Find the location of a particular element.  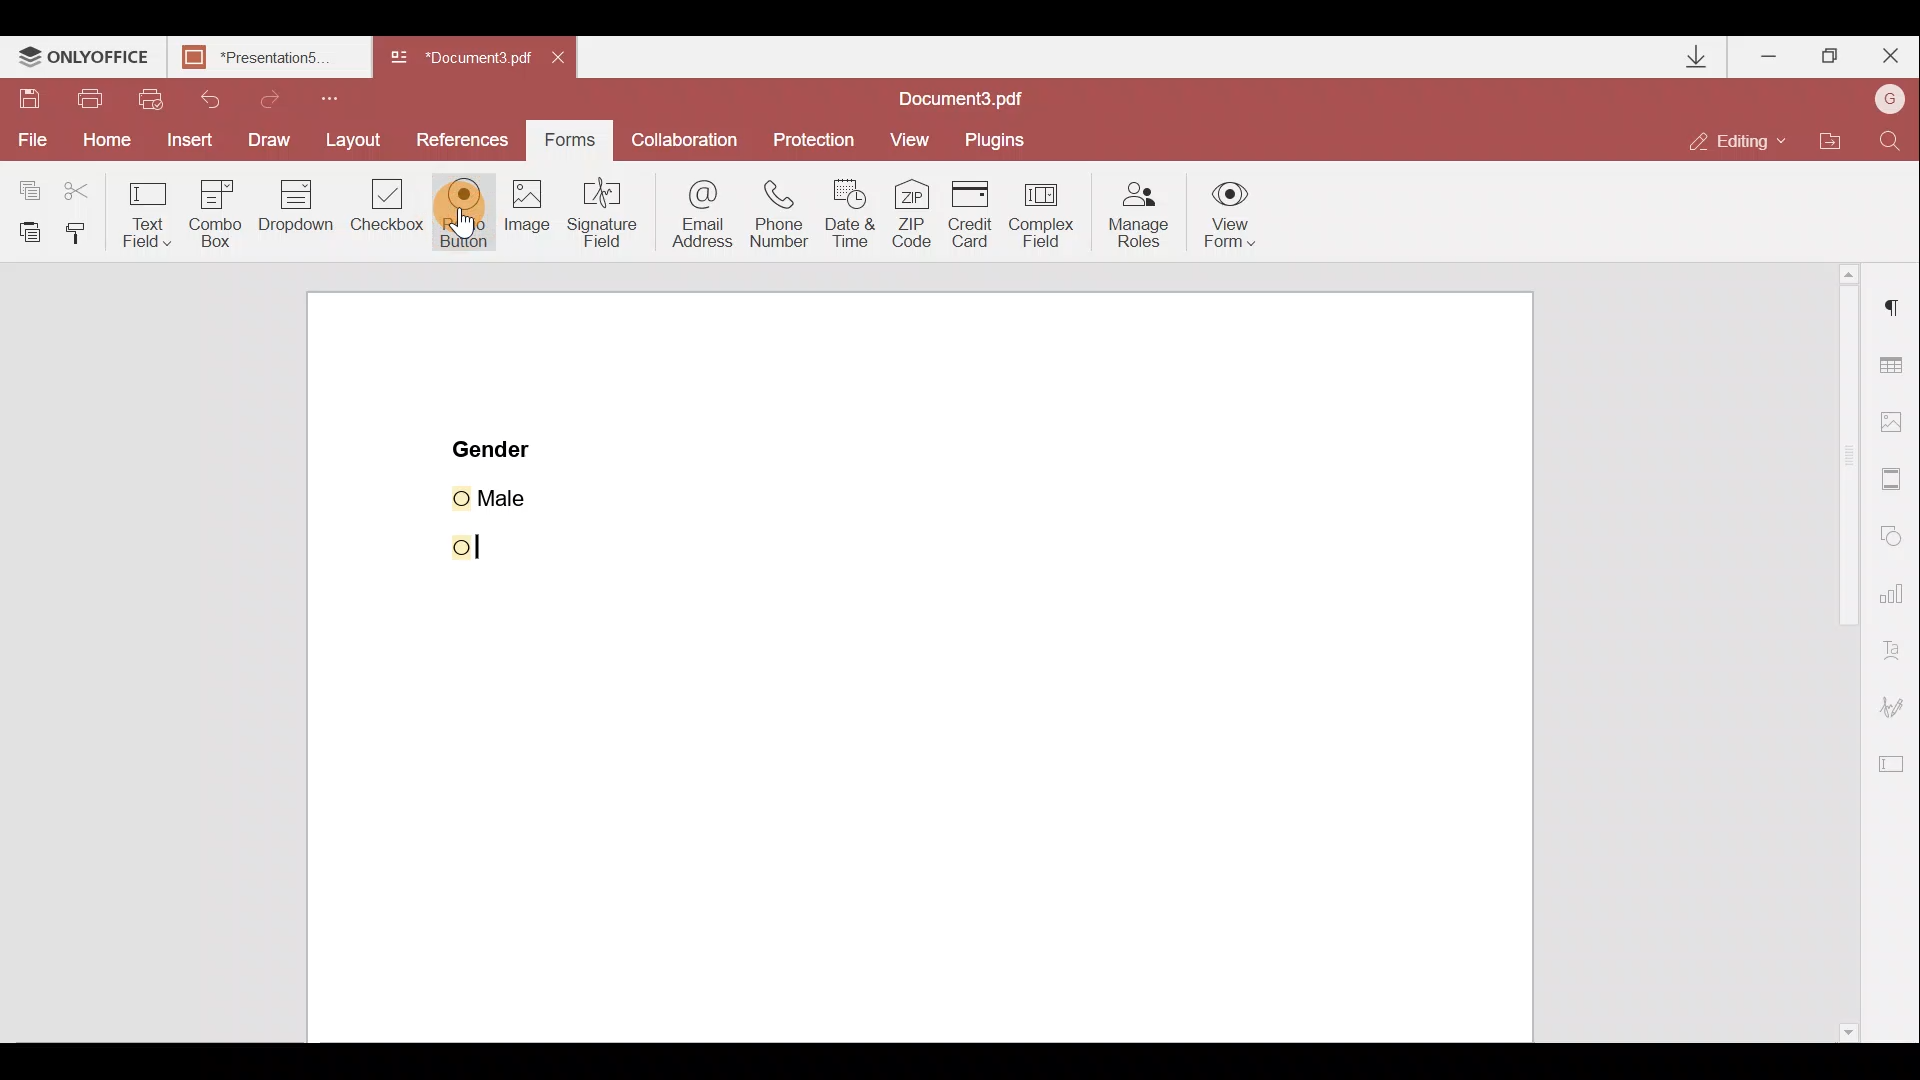

Manage roles is located at coordinates (1133, 214).